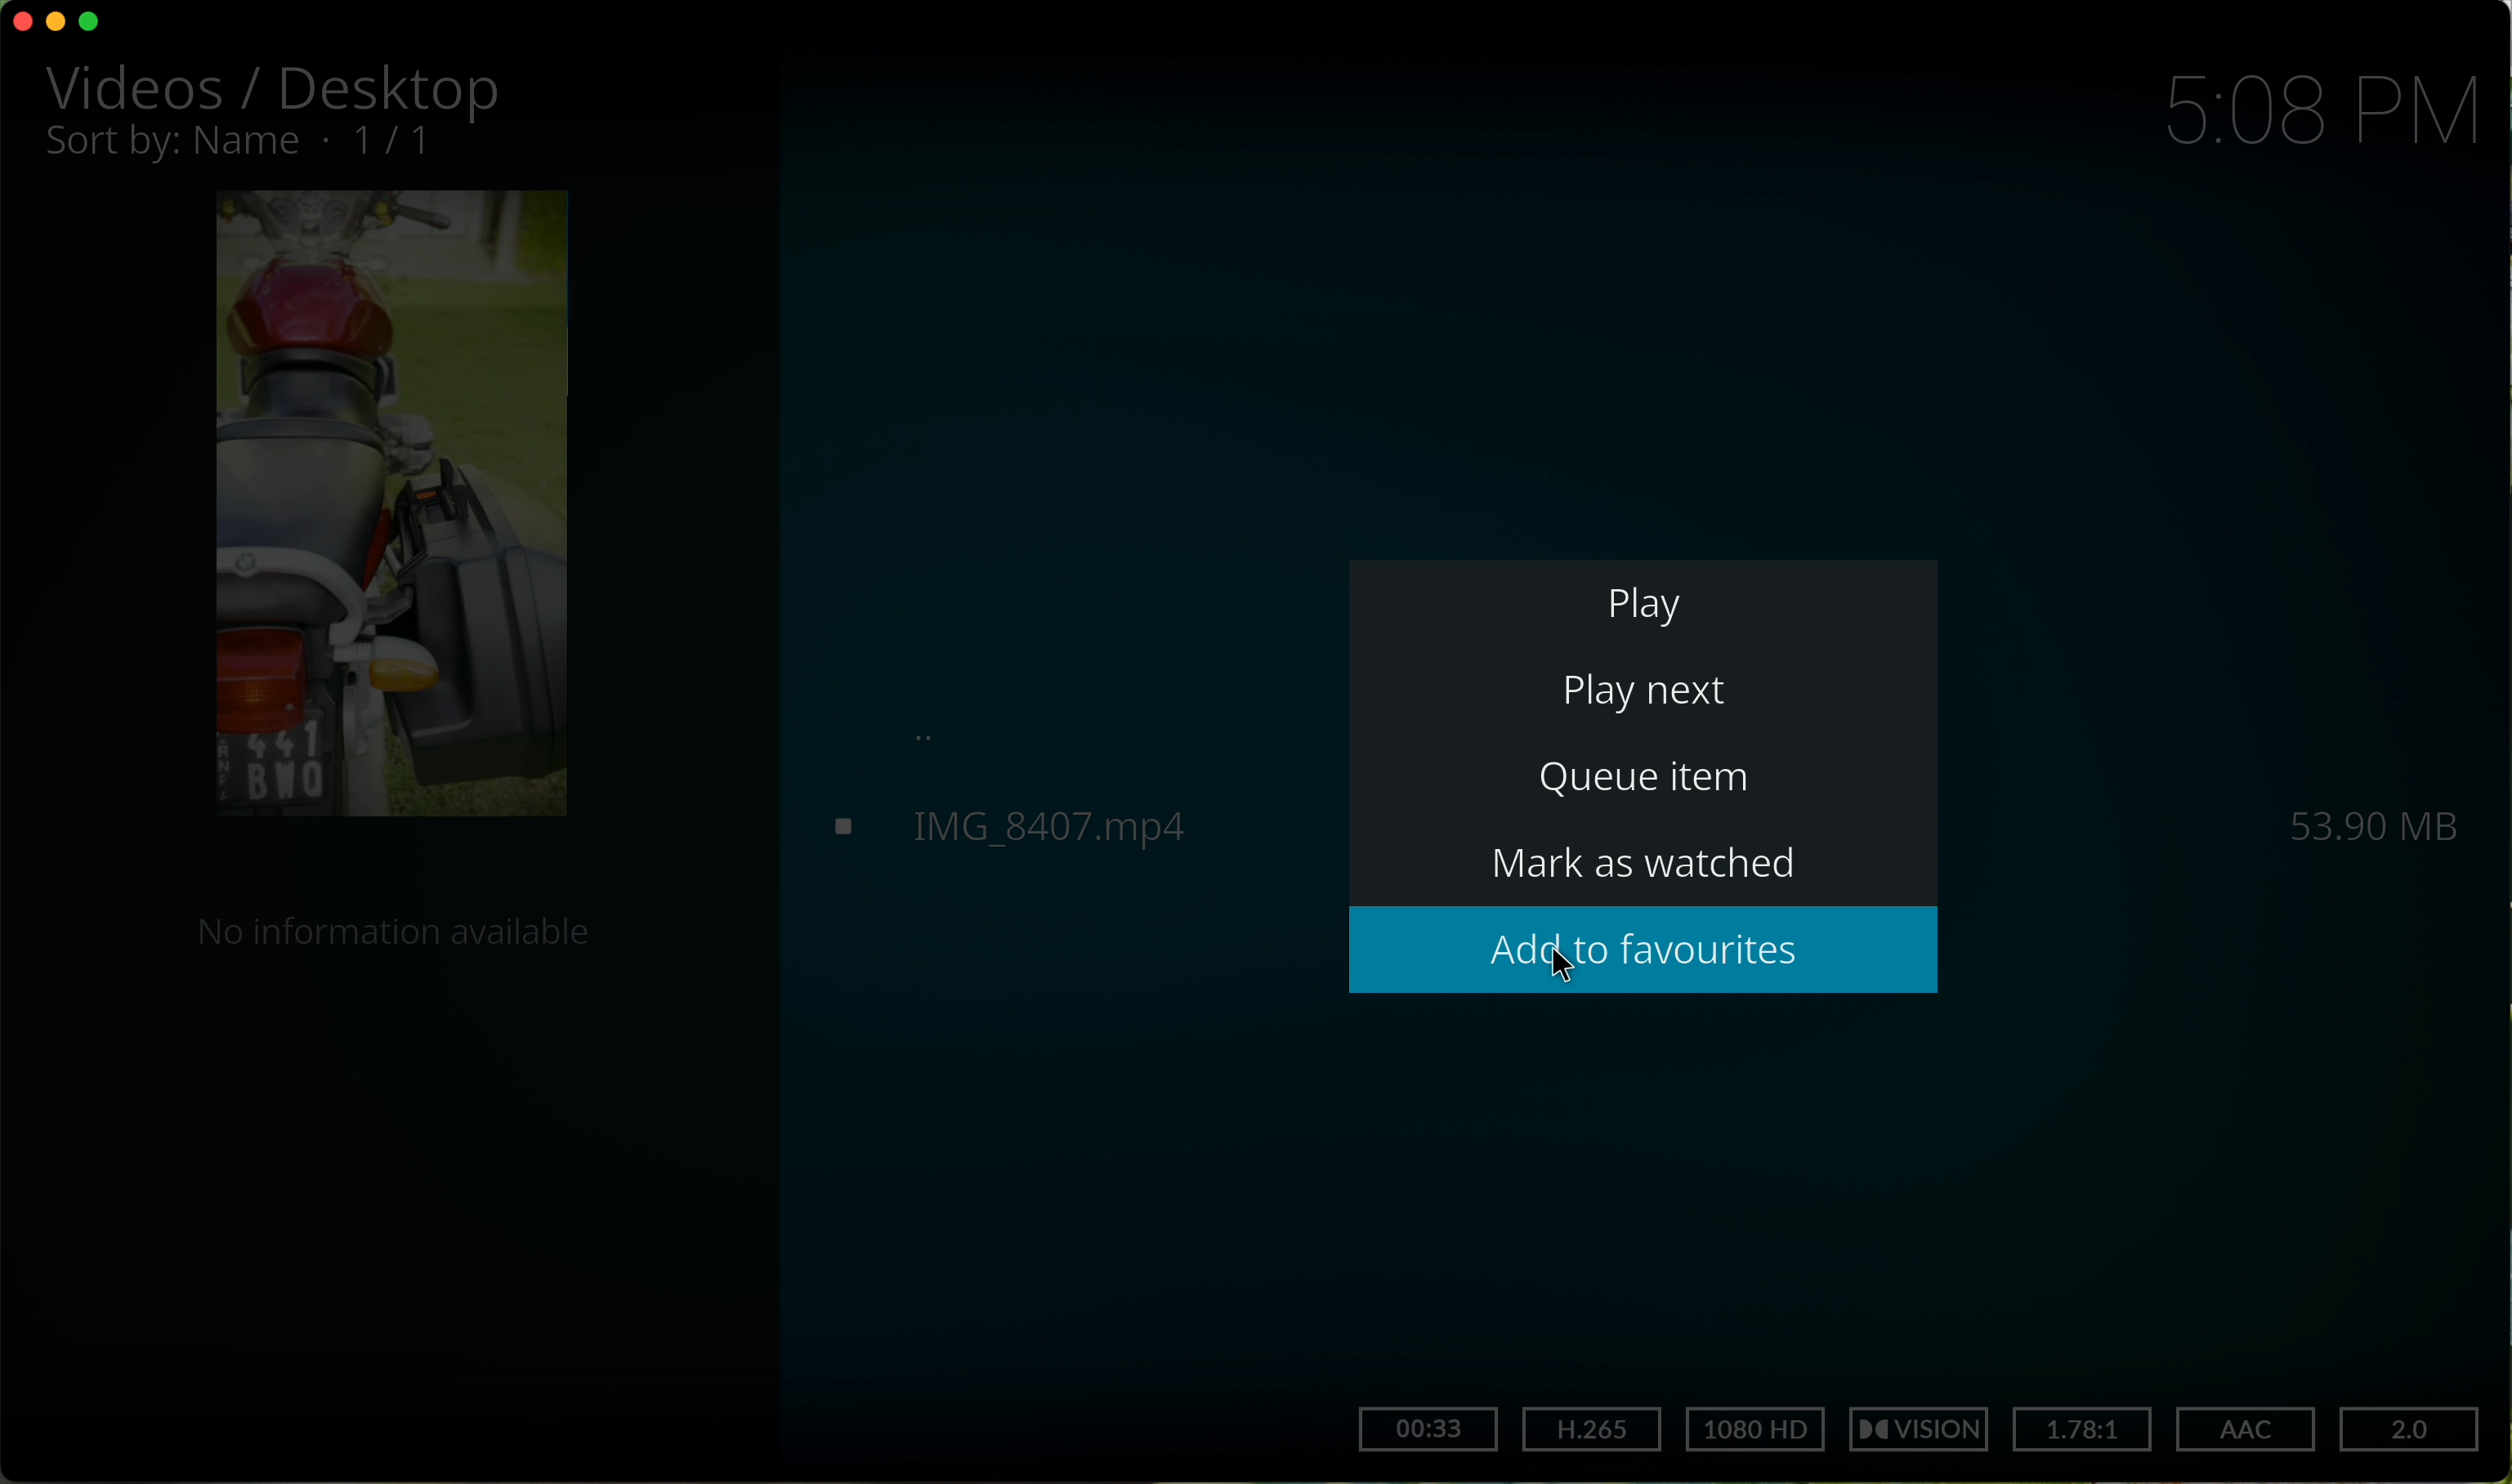 This screenshot has height=1484, width=2512. I want to click on 1.78:1, so click(2085, 1427).